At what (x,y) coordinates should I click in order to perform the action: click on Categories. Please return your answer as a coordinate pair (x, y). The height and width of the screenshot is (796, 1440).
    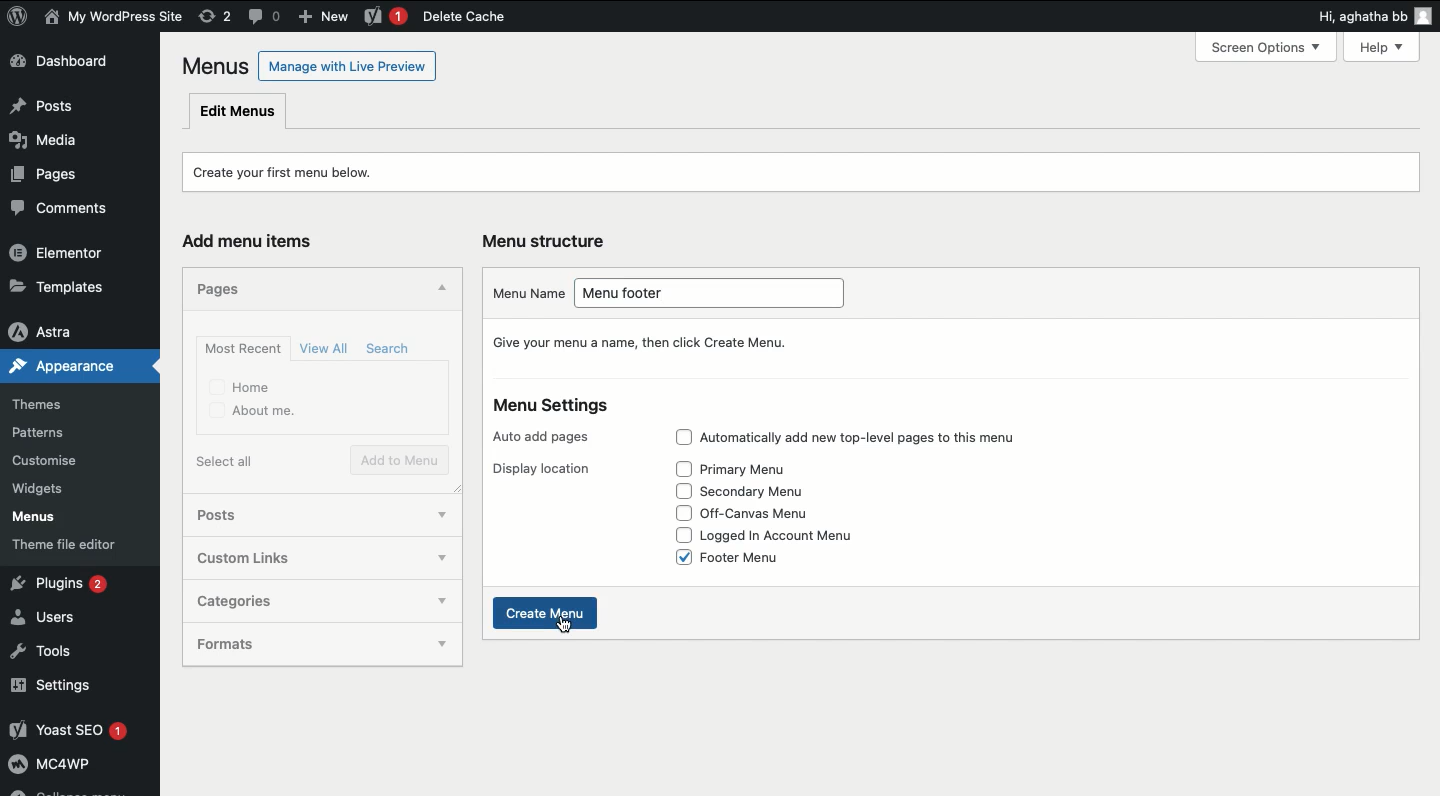
    Looking at the image, I should click on (286, 601).